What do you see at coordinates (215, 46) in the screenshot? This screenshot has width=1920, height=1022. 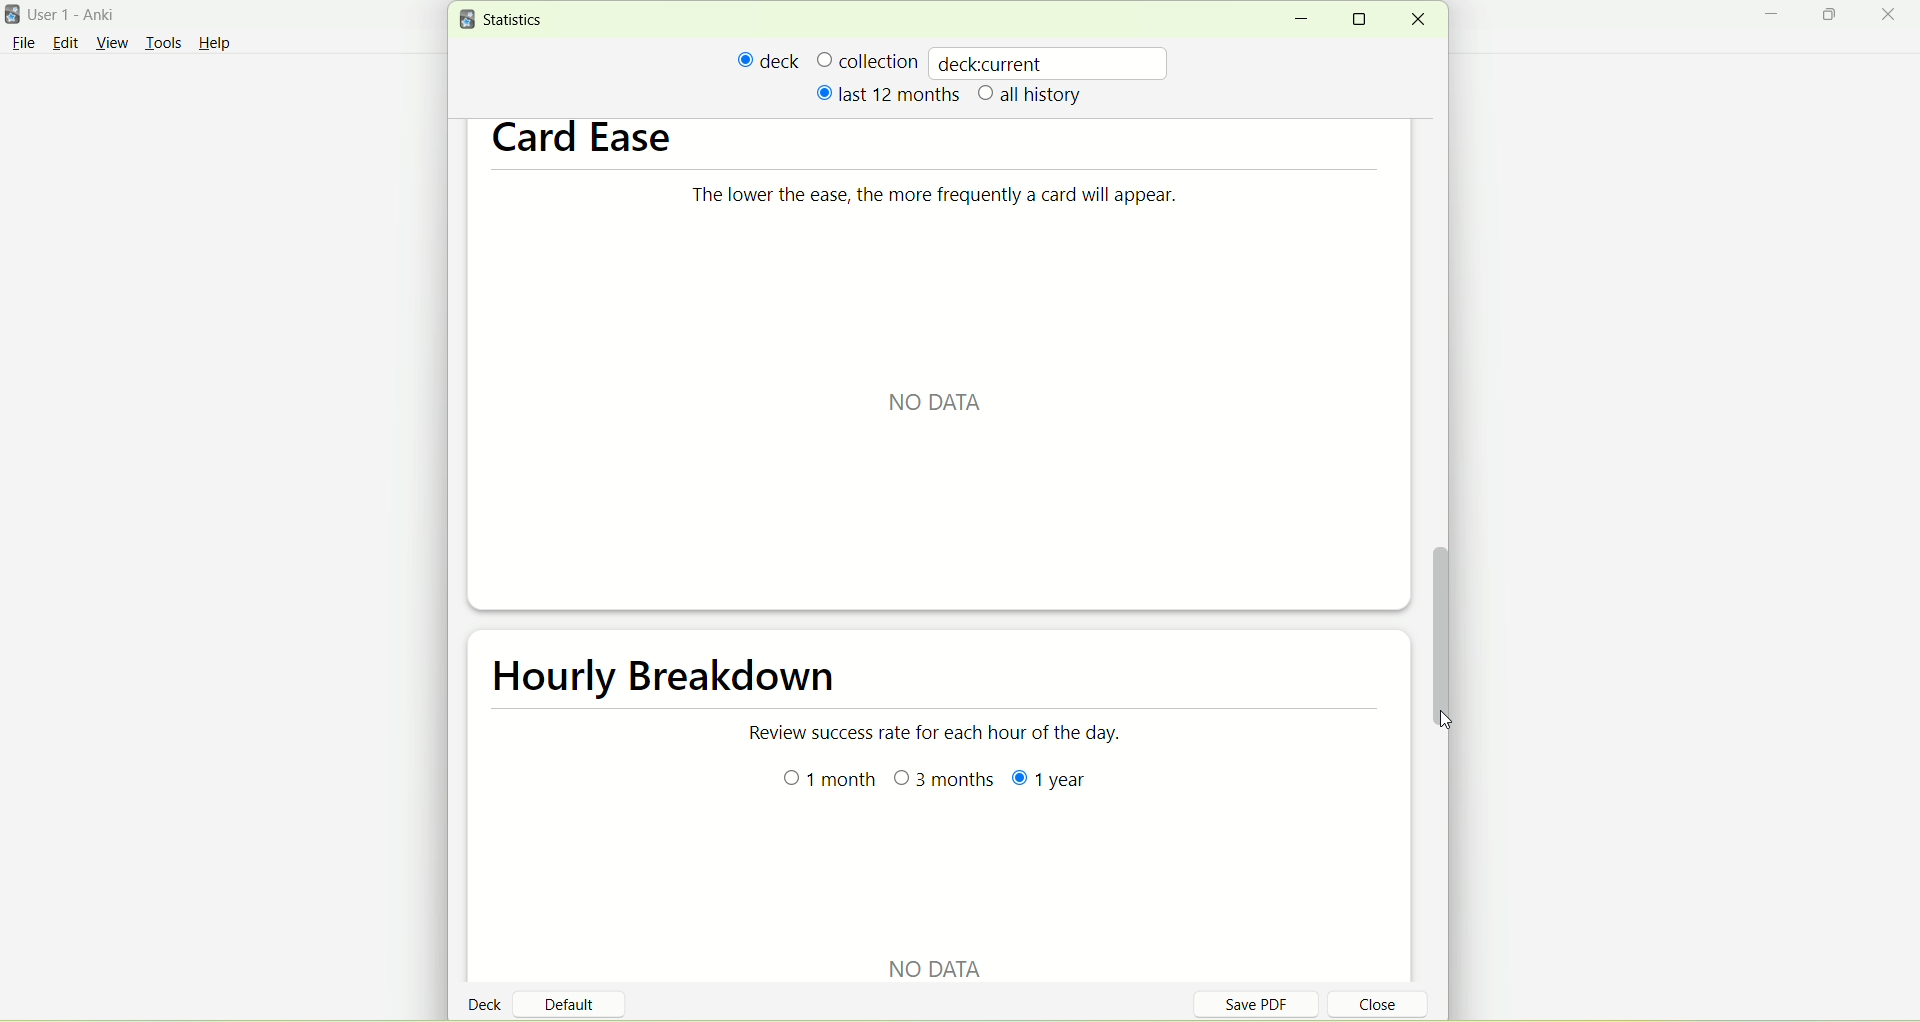 I see `Help` at bounding box center [215, 46].